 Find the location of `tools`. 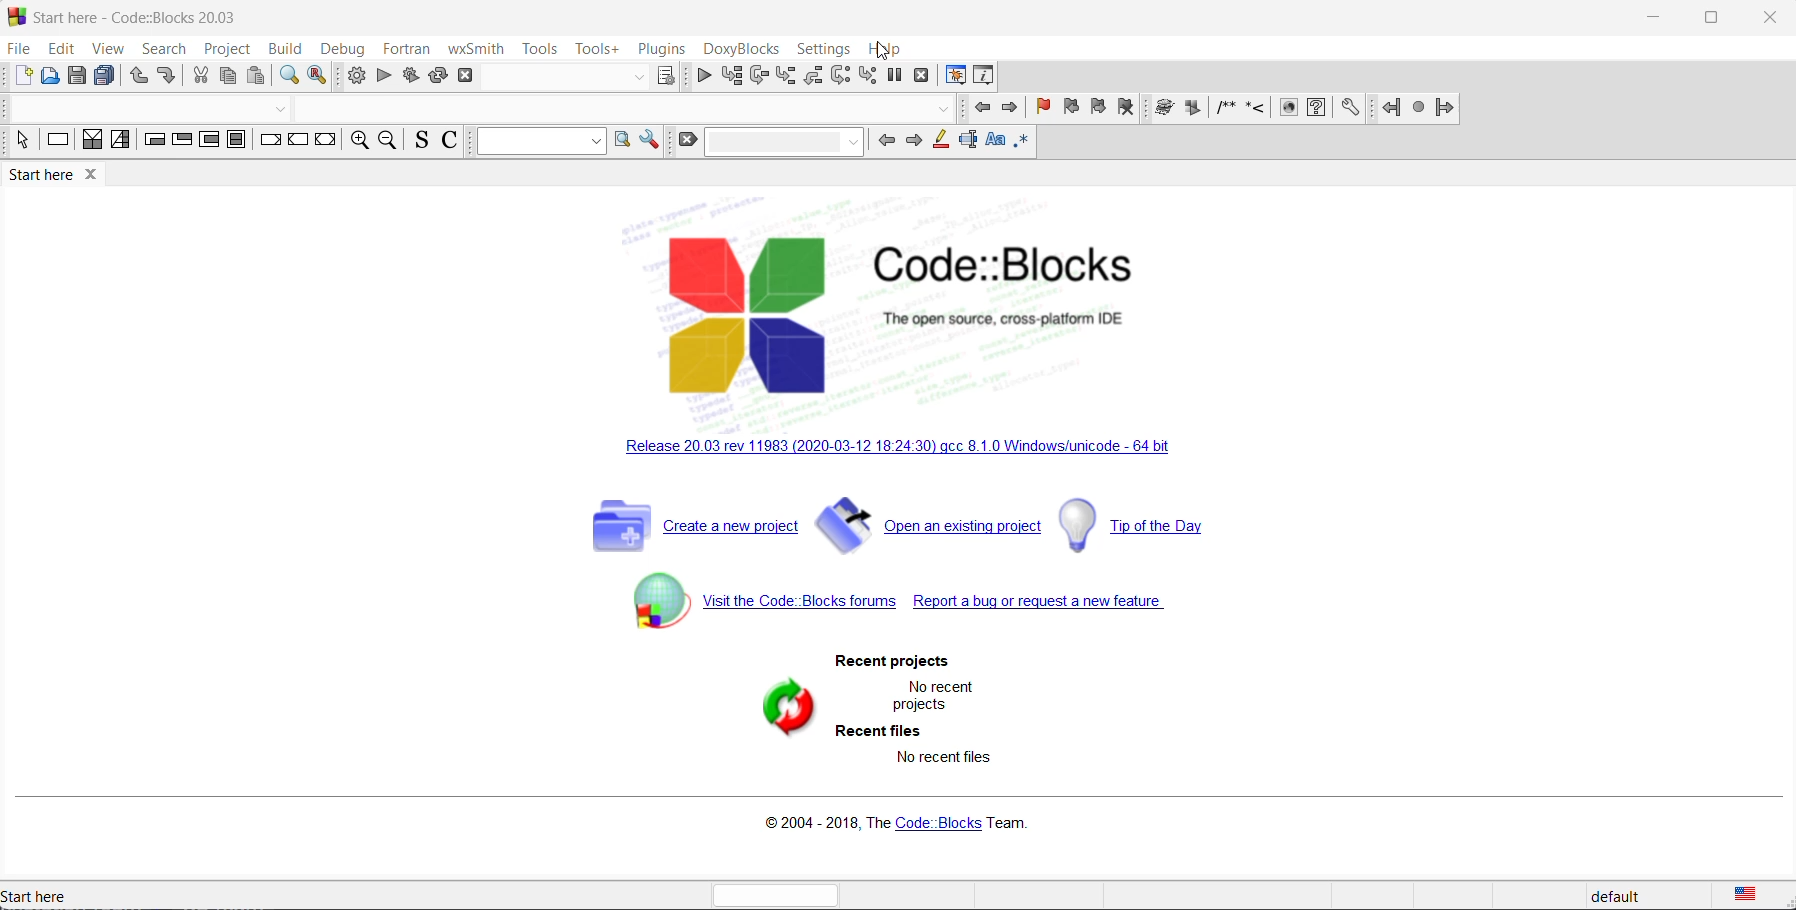

tools is located at coordinates (541, 48).